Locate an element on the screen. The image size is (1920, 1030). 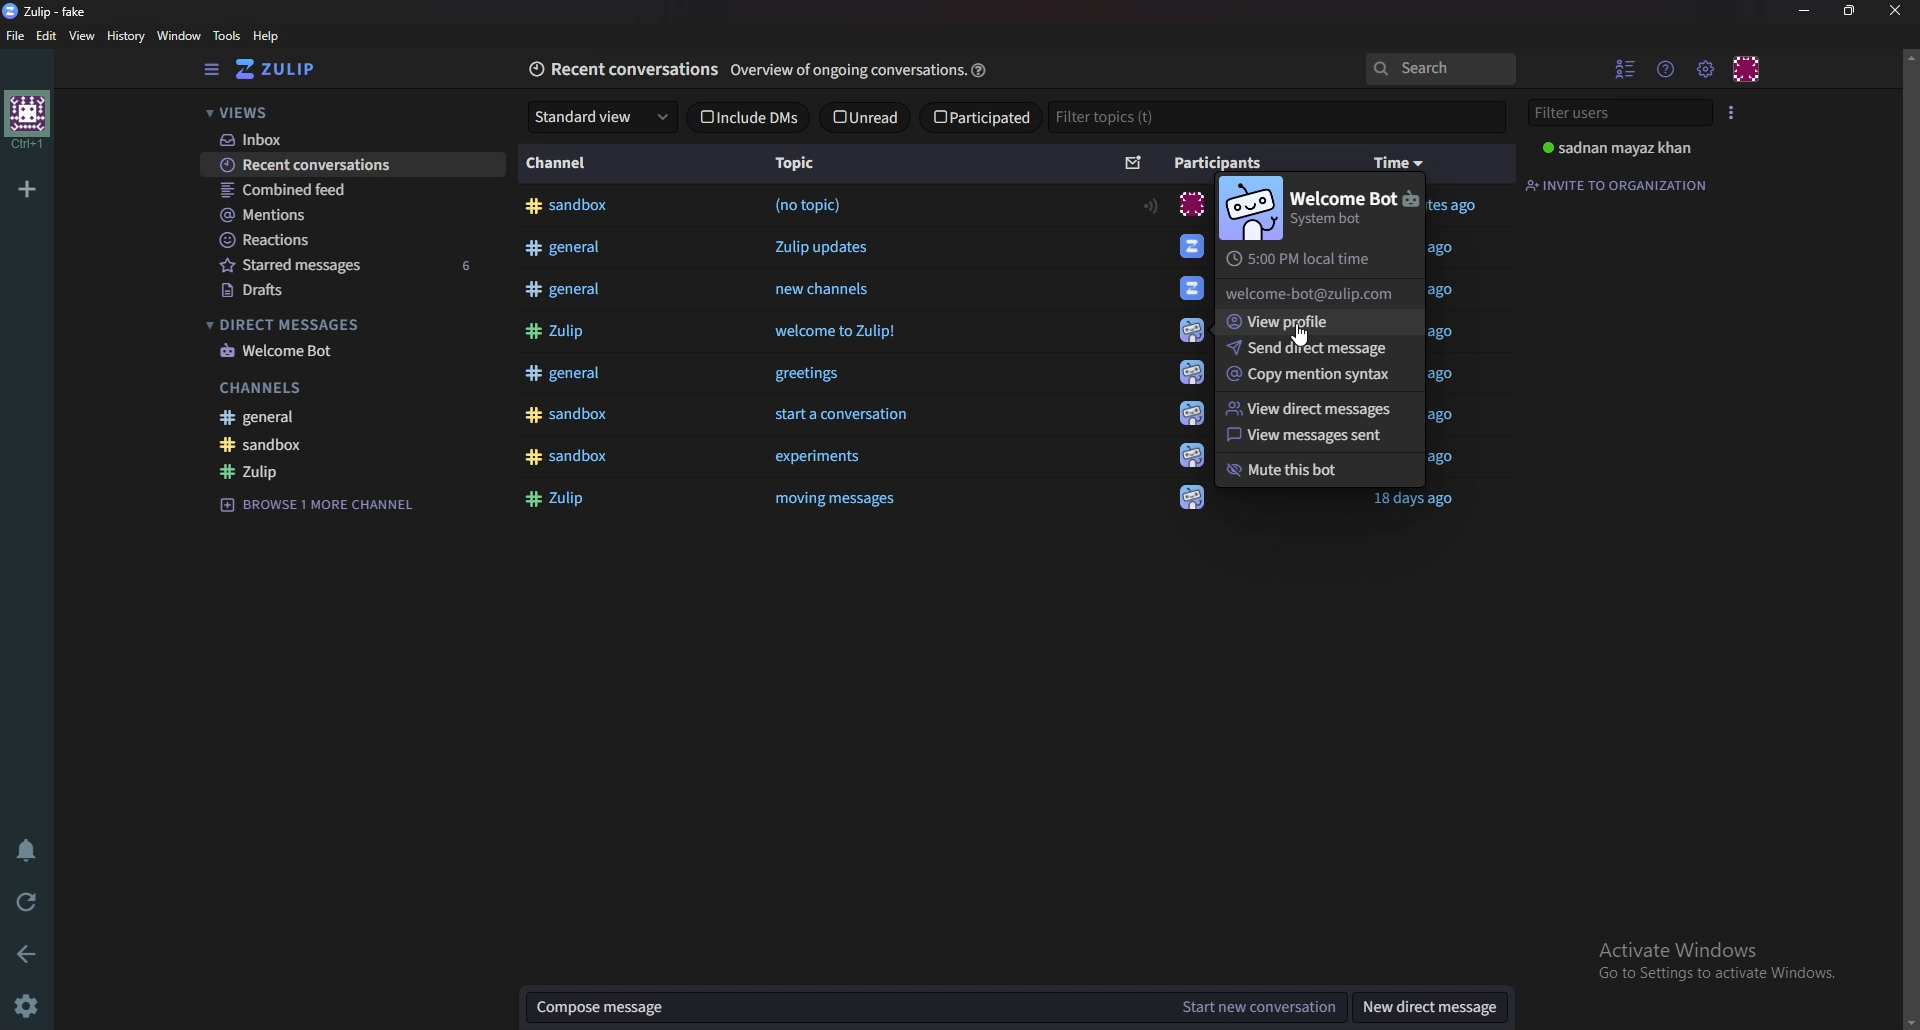
Participants is located at coordinates (1222, 163).